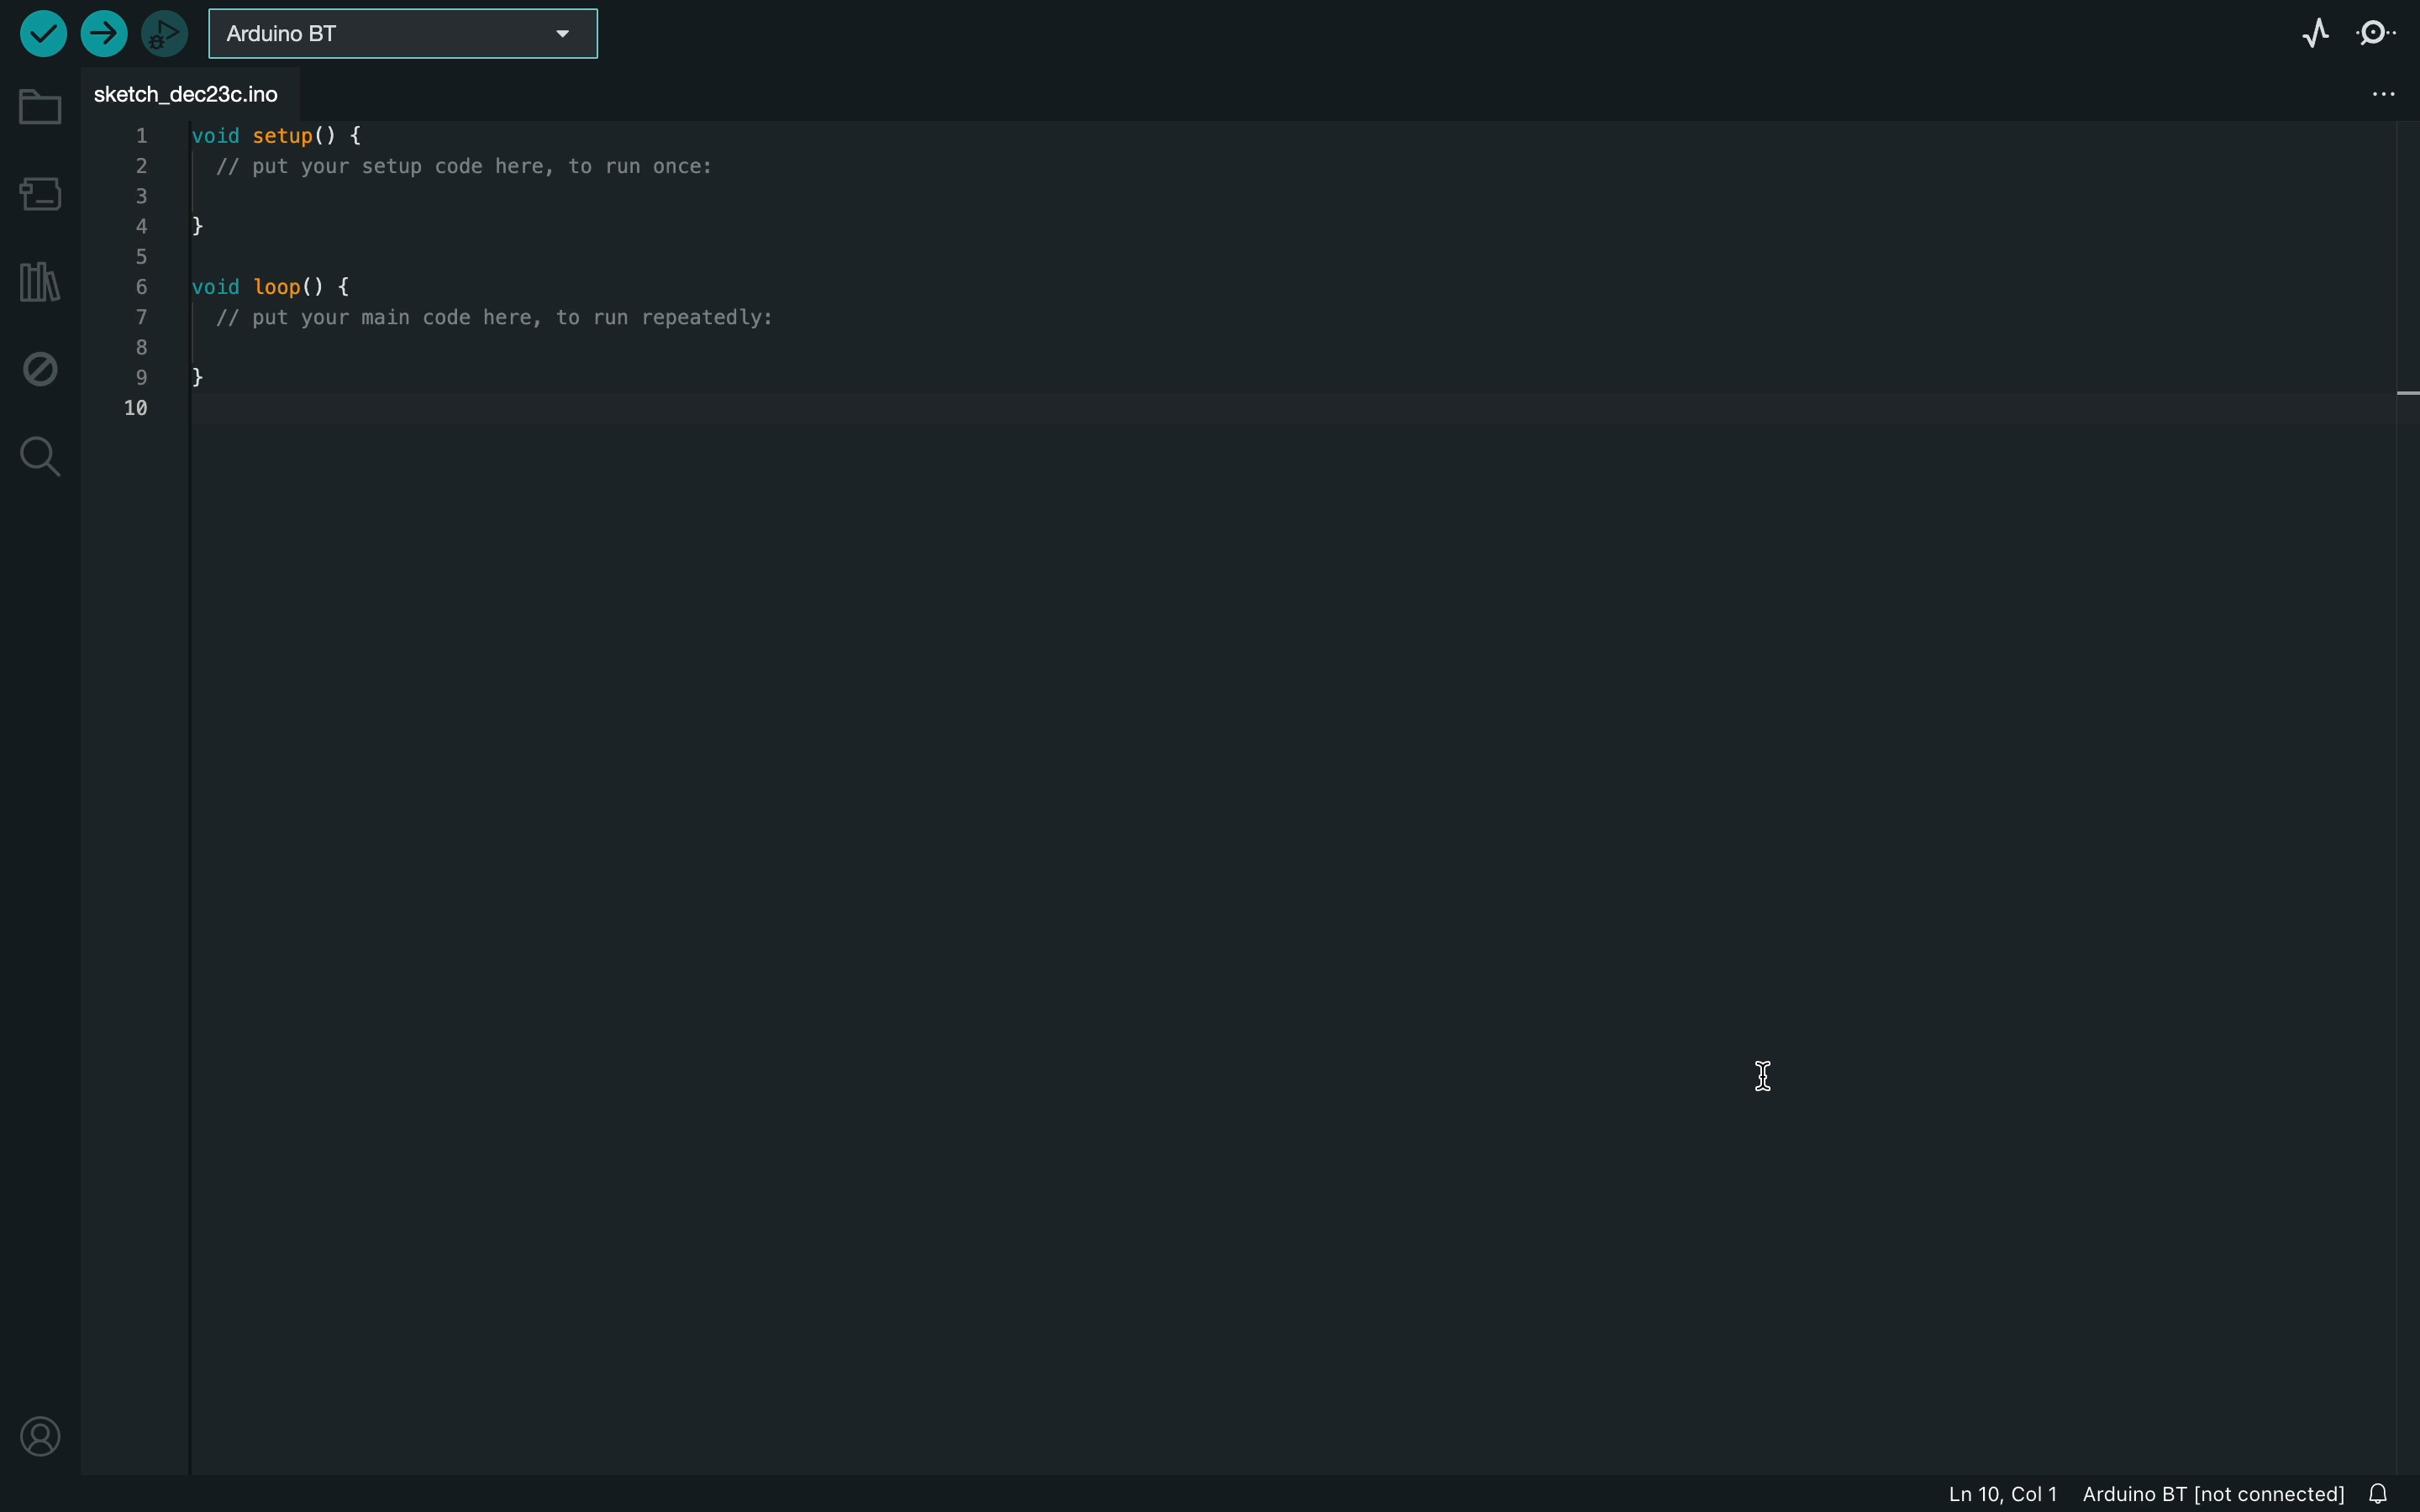 Image resolution: width=2420 pixels, height=1512 pixels. I want to click on board manager, so click(43, 192).